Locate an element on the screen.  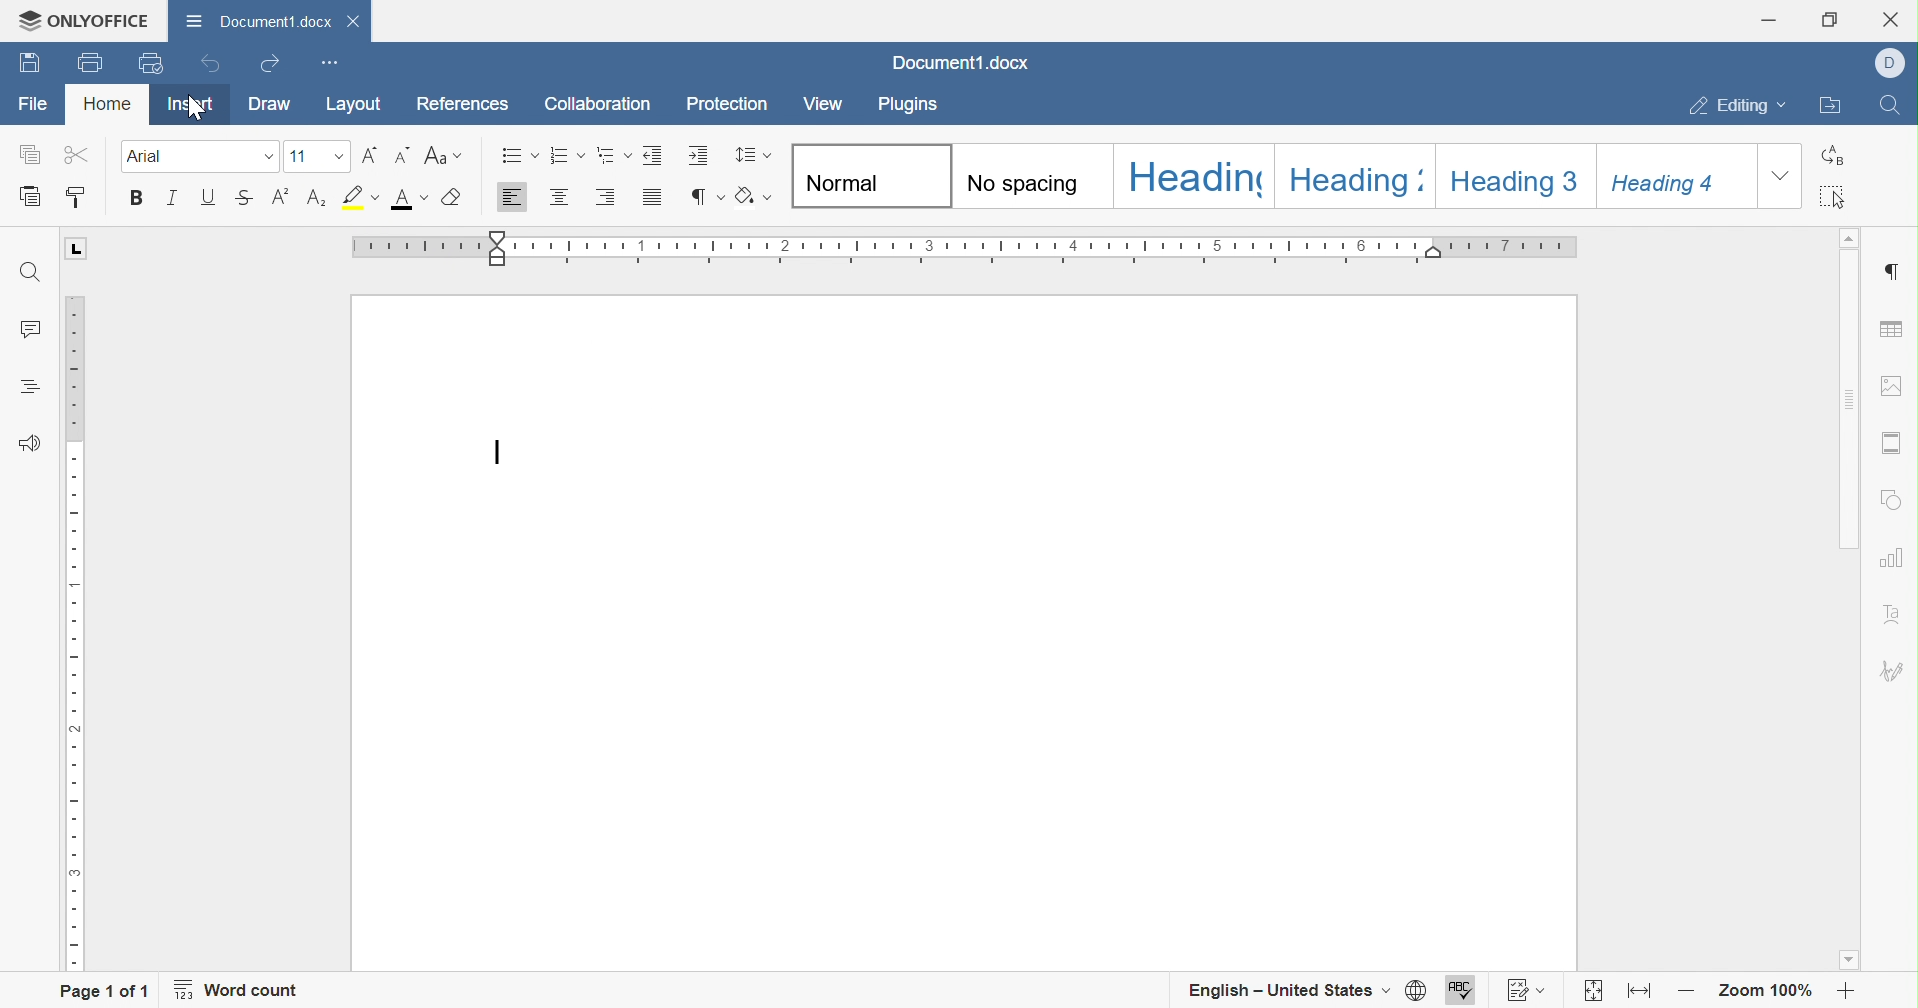
Drop down is located at coordinates (1778, 179).